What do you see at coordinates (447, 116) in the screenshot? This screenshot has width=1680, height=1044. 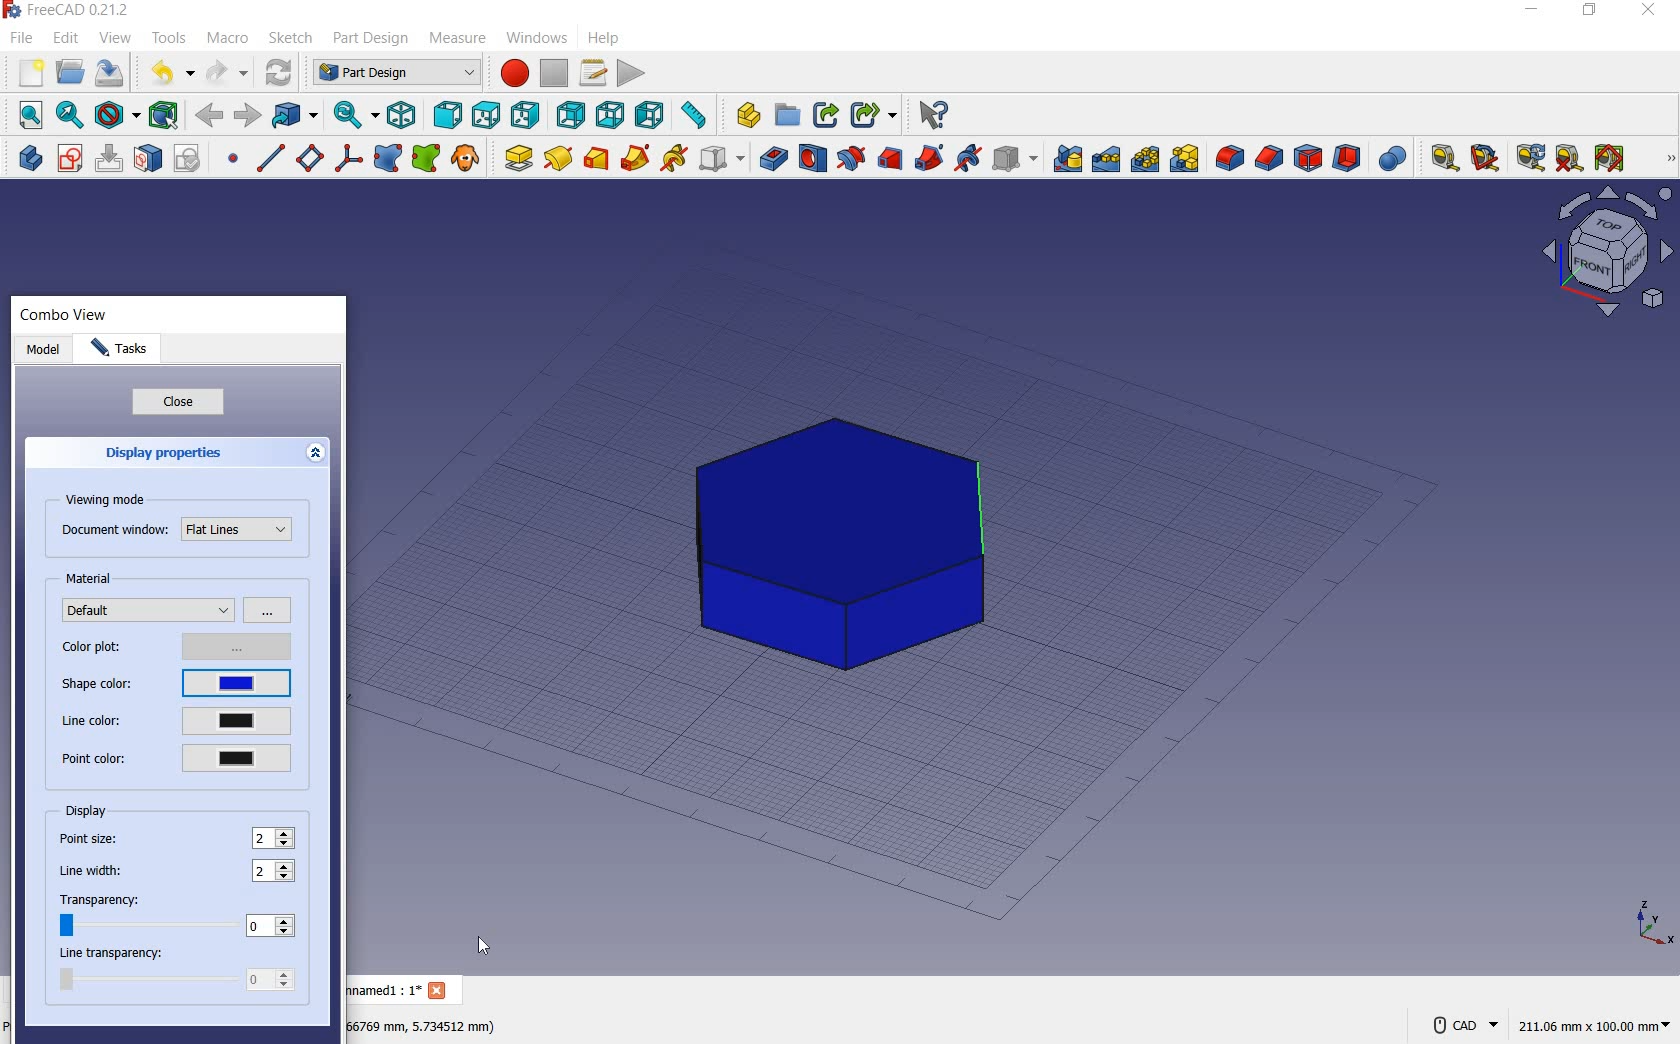 I see `front` at bounding box center [447, 116].